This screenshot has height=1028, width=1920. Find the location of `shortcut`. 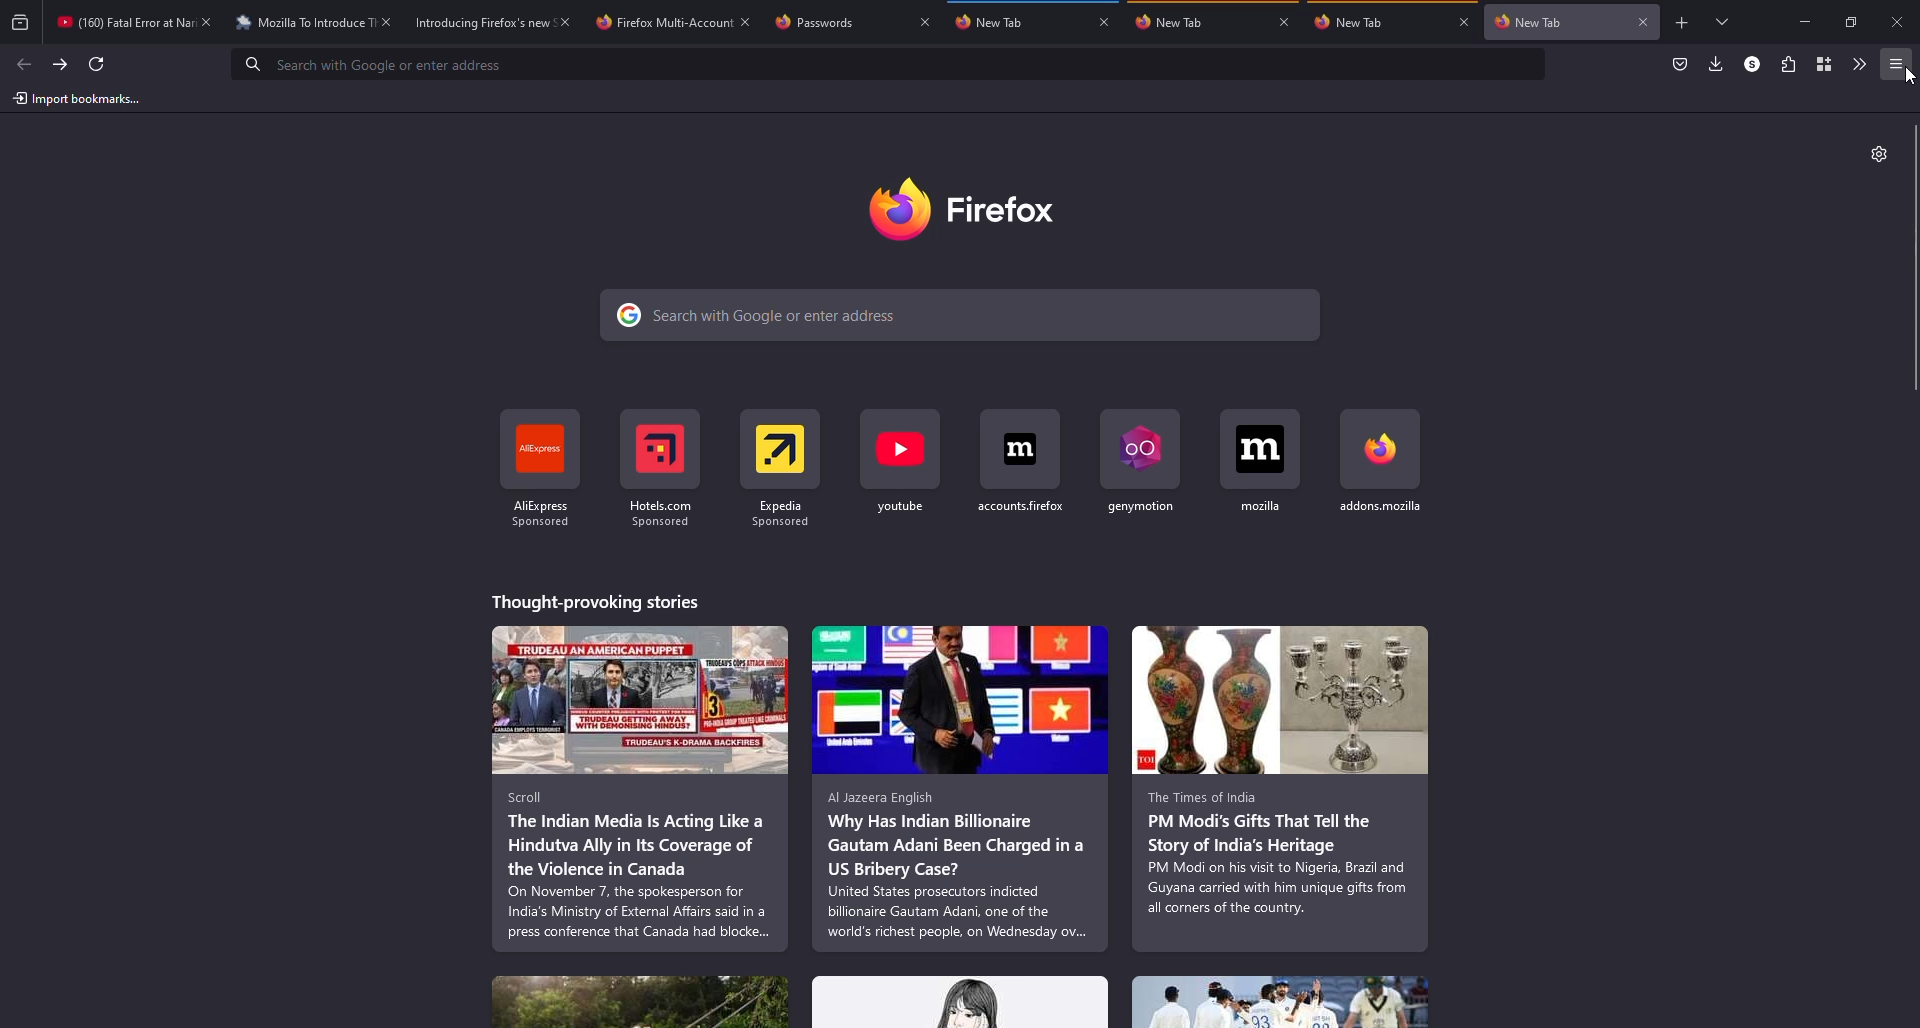

shortcut is located at coordinates (1378, 462).